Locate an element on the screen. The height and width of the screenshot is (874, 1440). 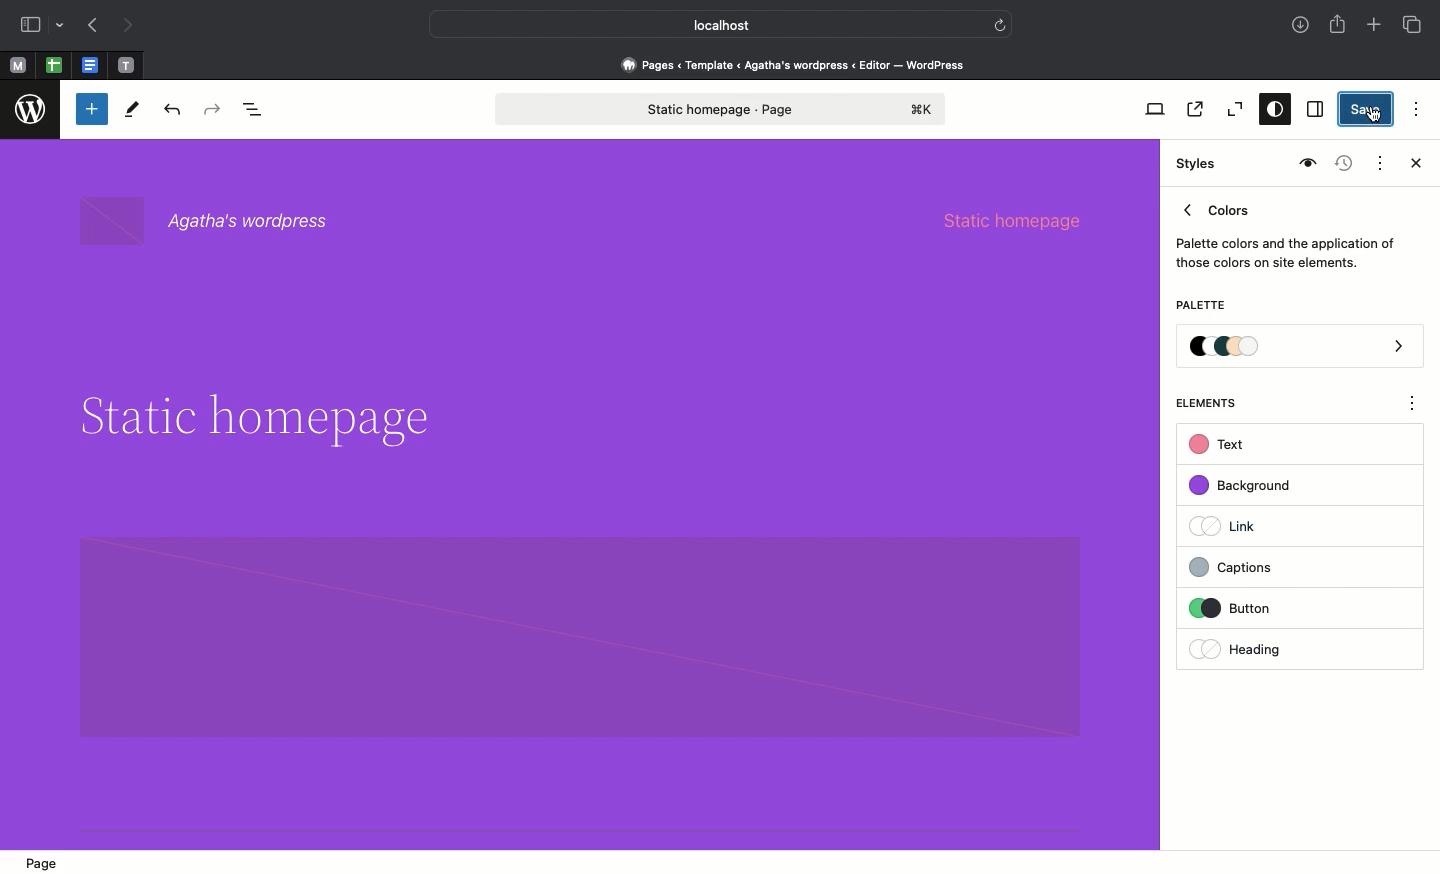
Previous page is located at coordinates (91, 27).